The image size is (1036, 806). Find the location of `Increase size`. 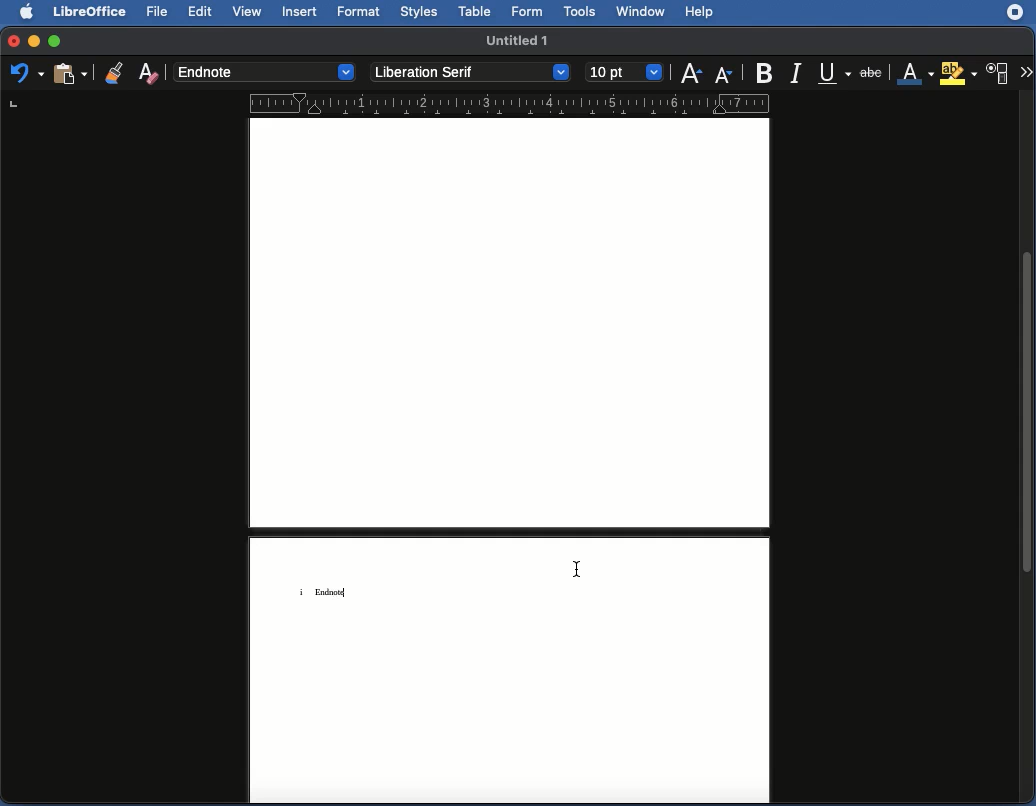

Increase size is located at coordinates (694, 70).